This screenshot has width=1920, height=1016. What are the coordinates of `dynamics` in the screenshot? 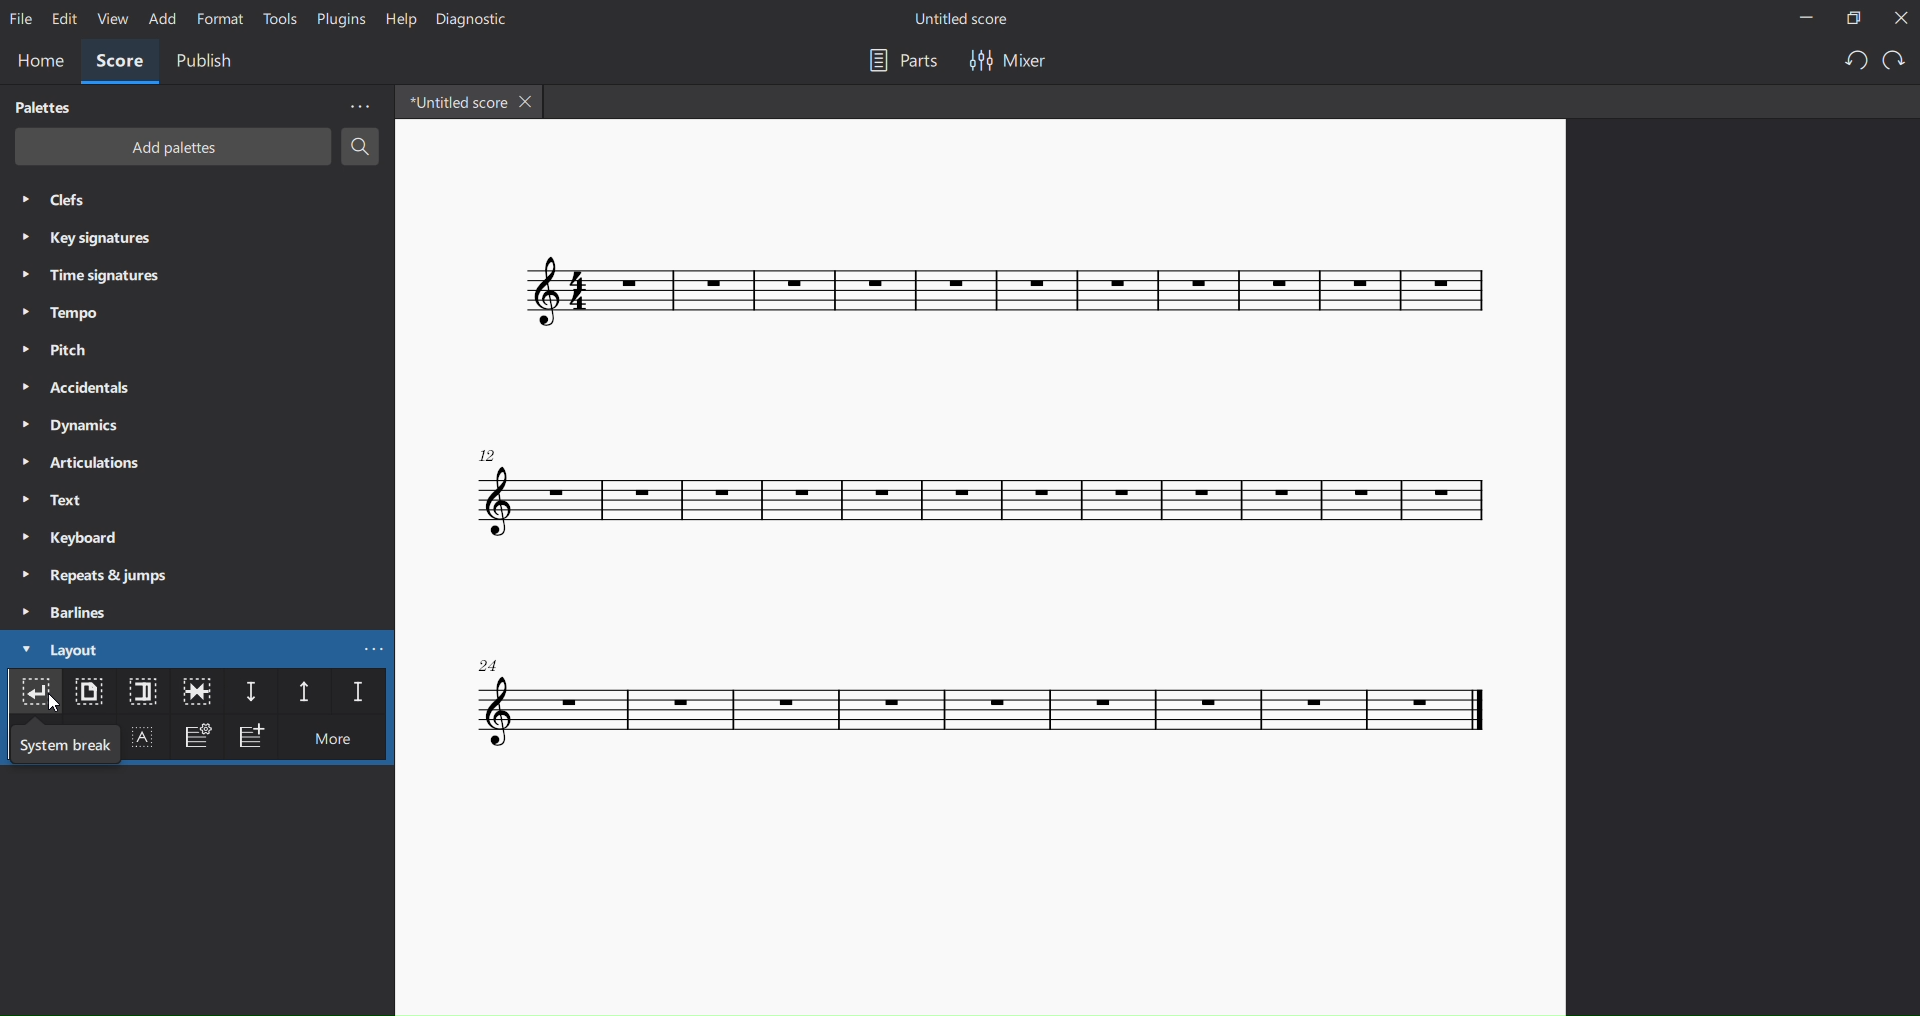 It's located at (75, 424).